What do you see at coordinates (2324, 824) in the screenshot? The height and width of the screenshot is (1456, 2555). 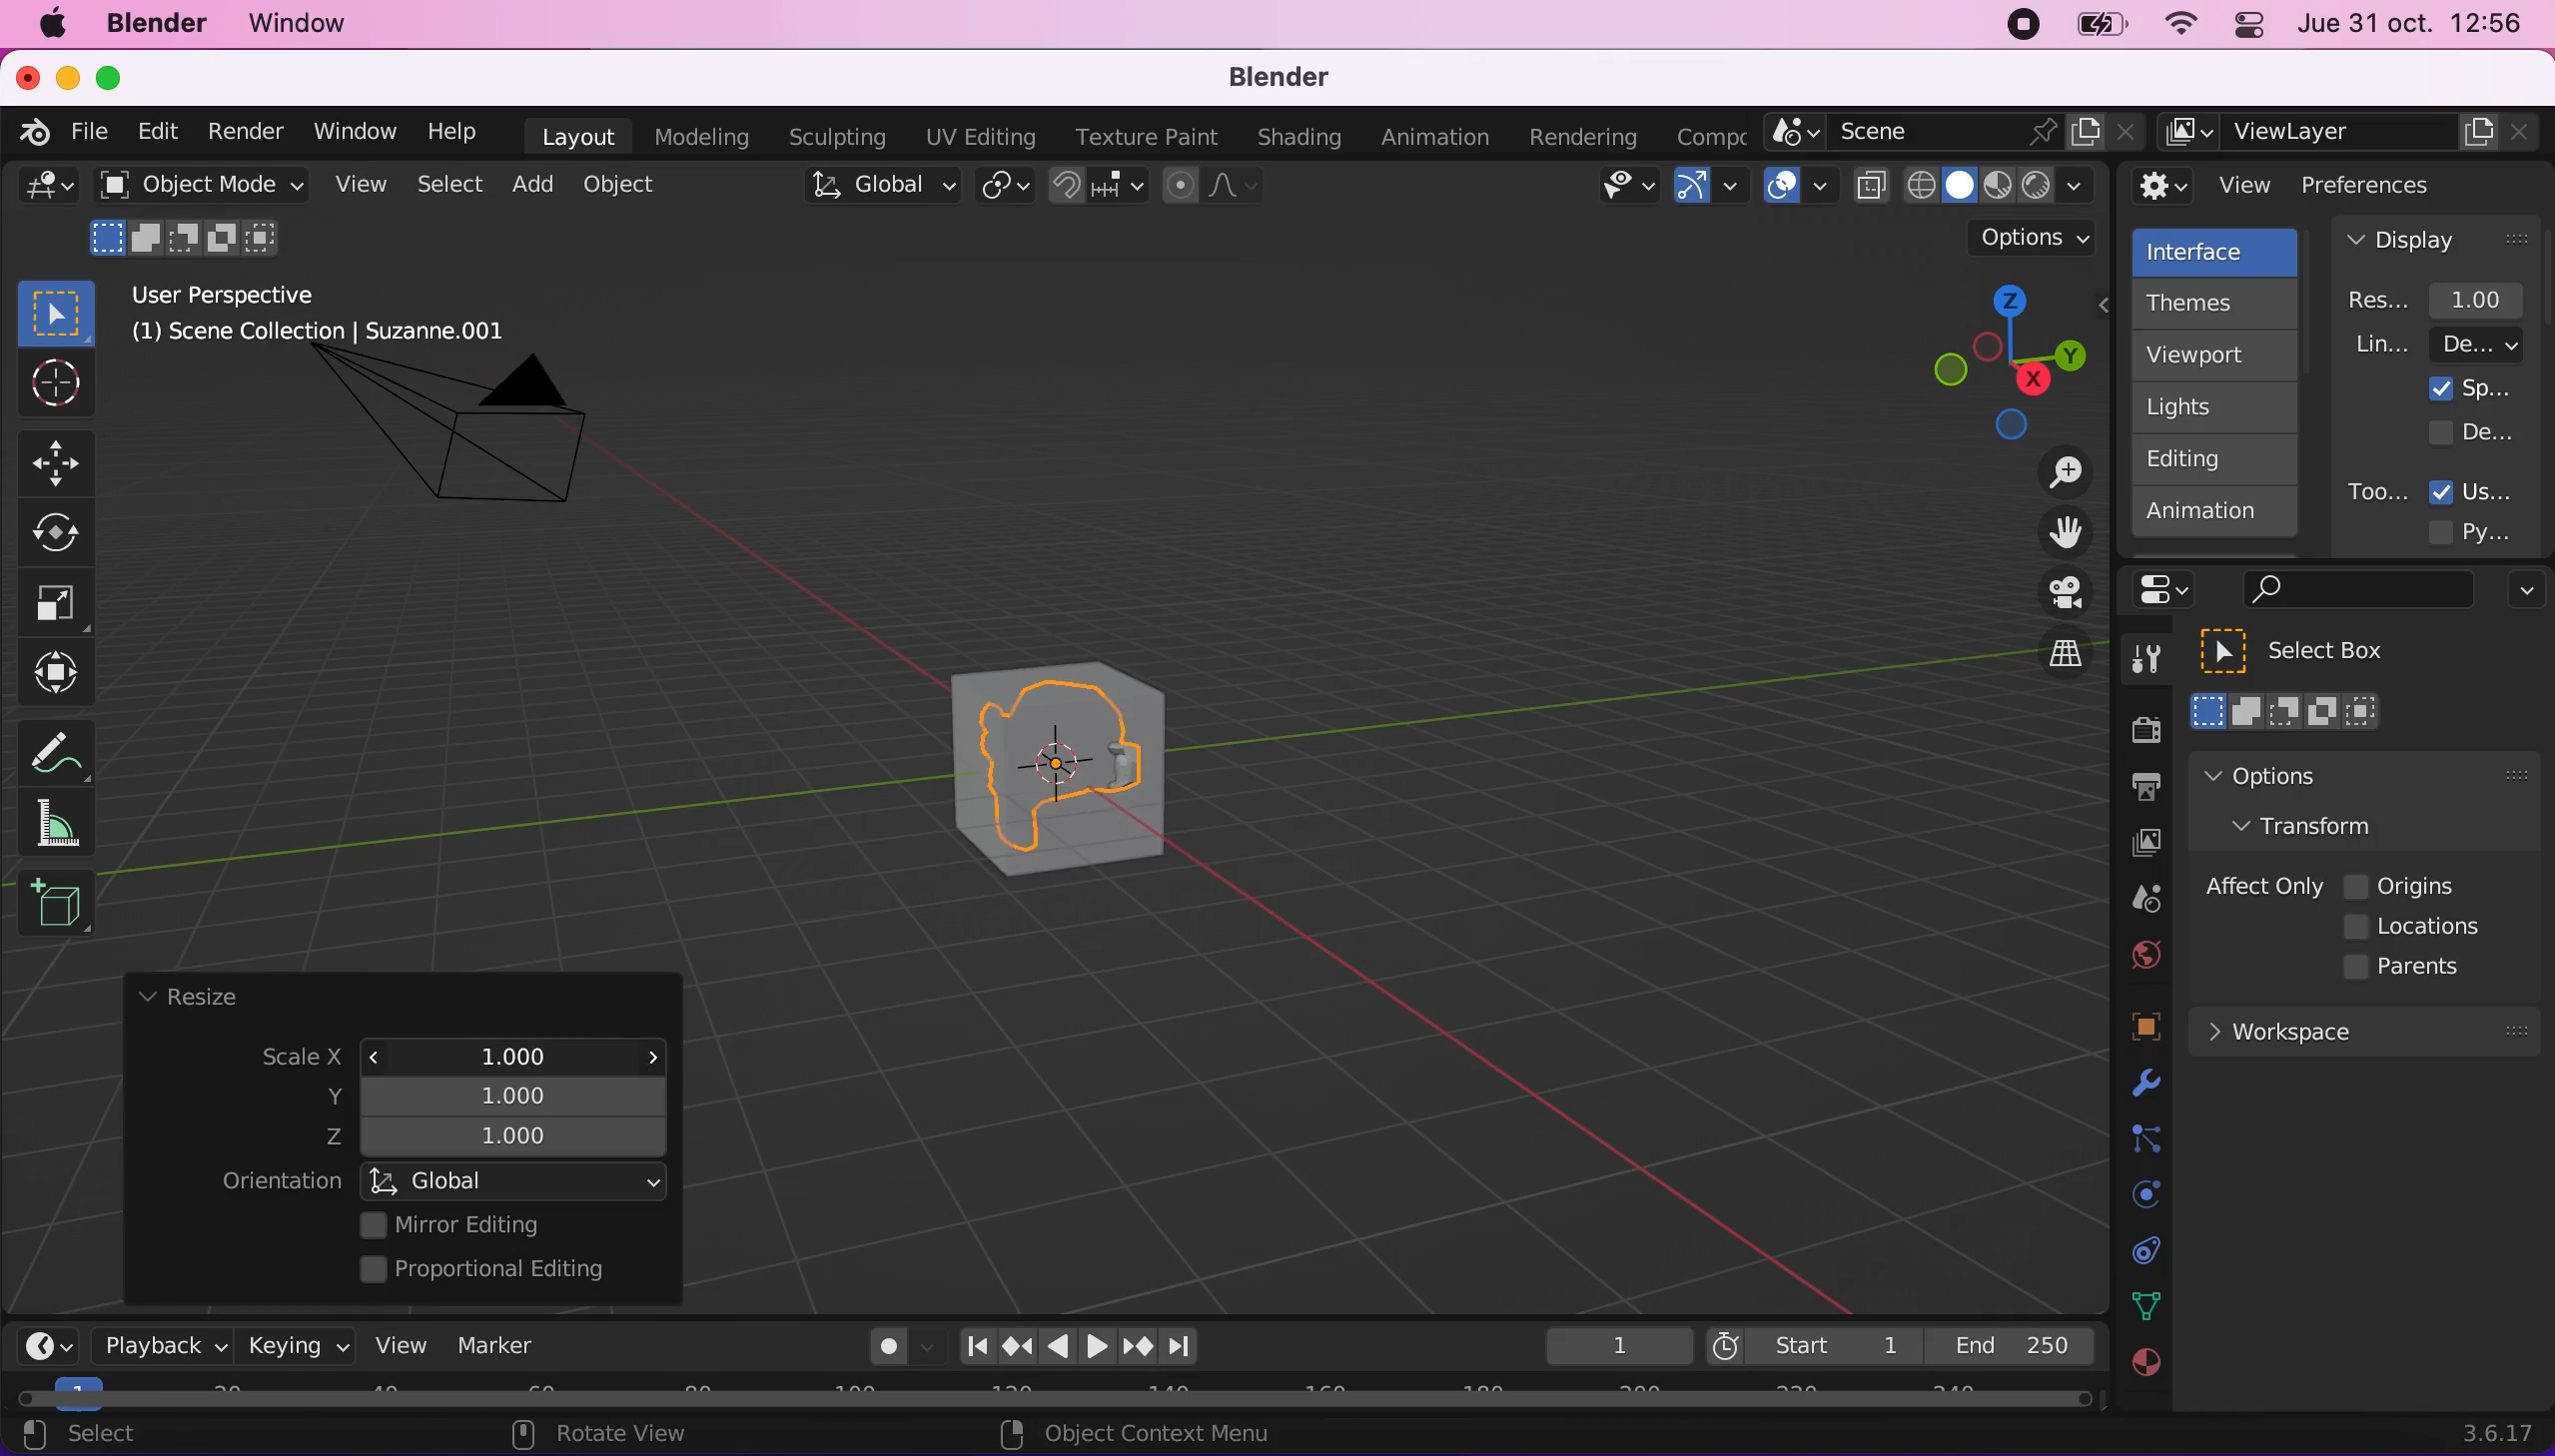 I see `transform` at bounding box center [2324, 824].